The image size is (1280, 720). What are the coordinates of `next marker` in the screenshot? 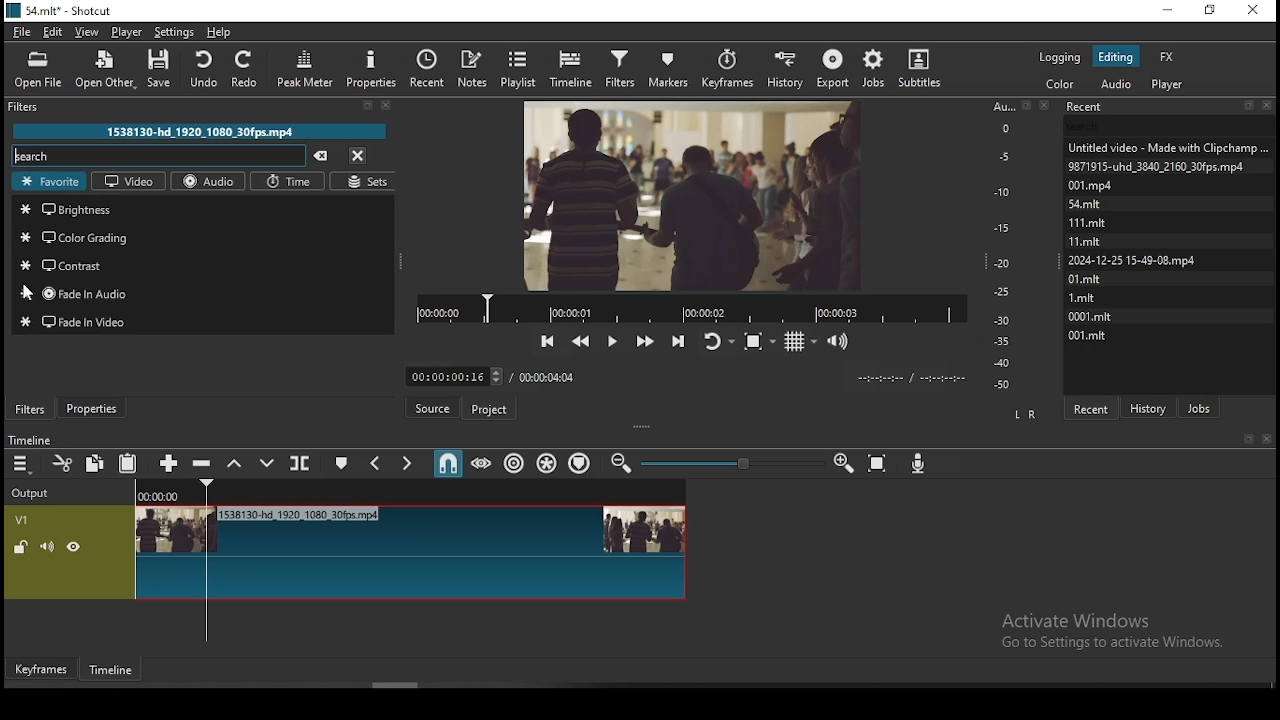 It's located at (405, 464).